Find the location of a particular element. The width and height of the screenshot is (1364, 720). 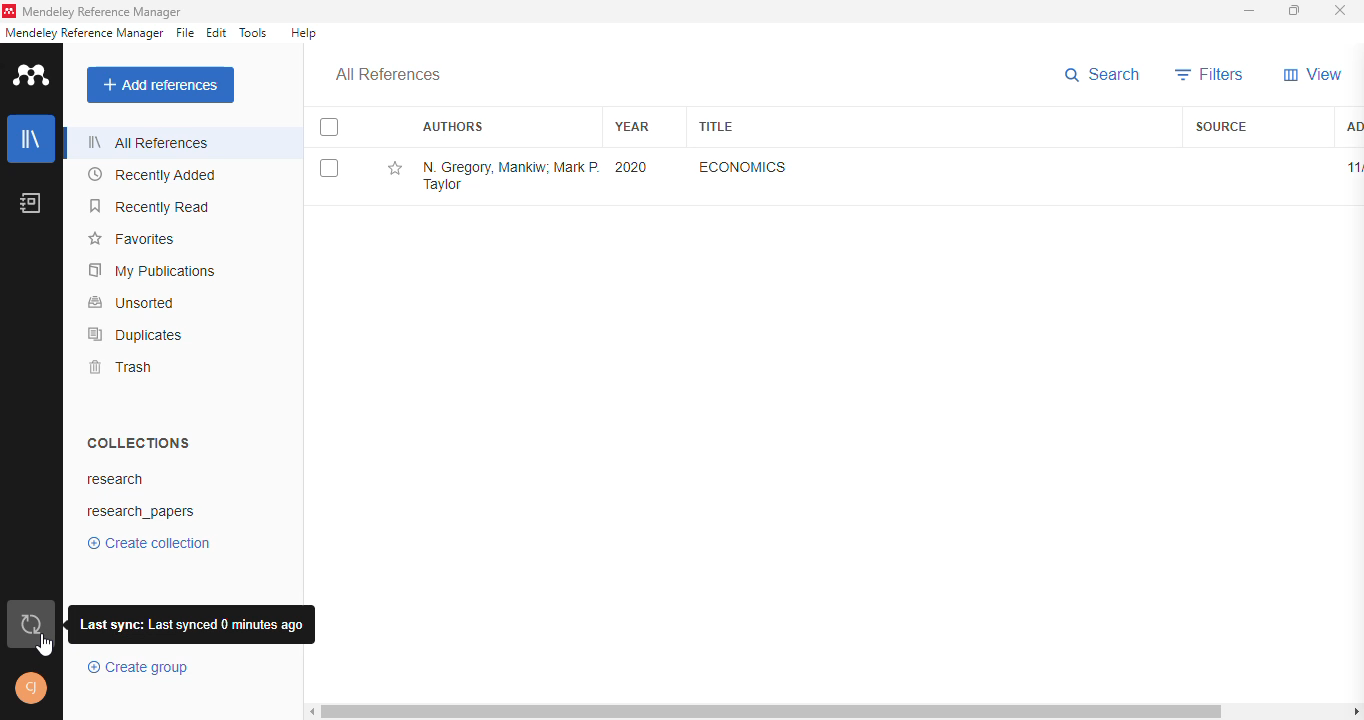

all references is located at coordinates (148, 142).